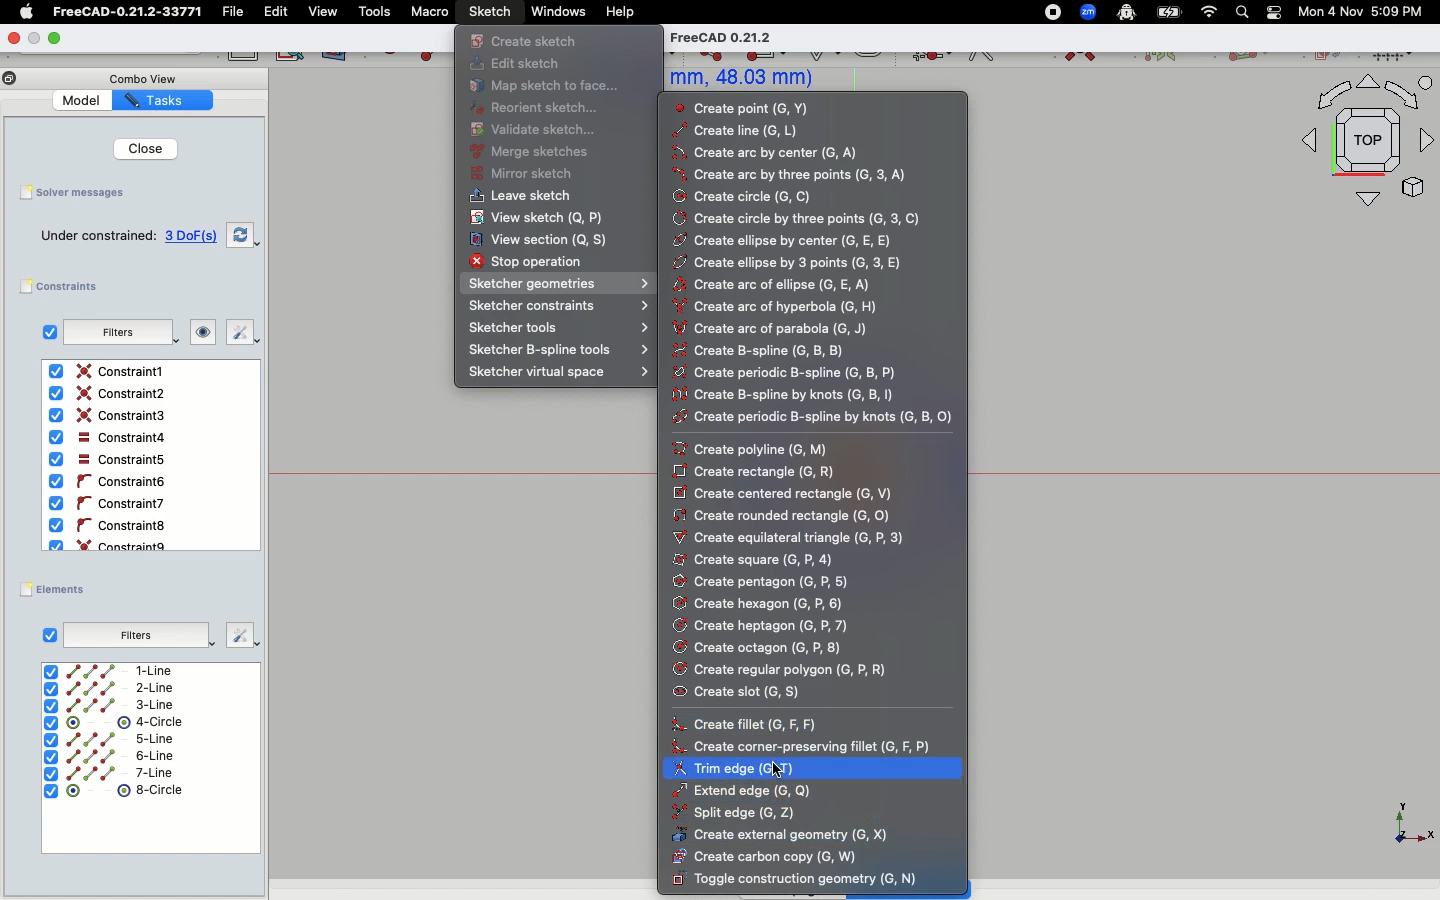  What do you see at coordinates (544, 128) in the screenshot?
I see `Validate sketch` at bounding box center [544, 128].